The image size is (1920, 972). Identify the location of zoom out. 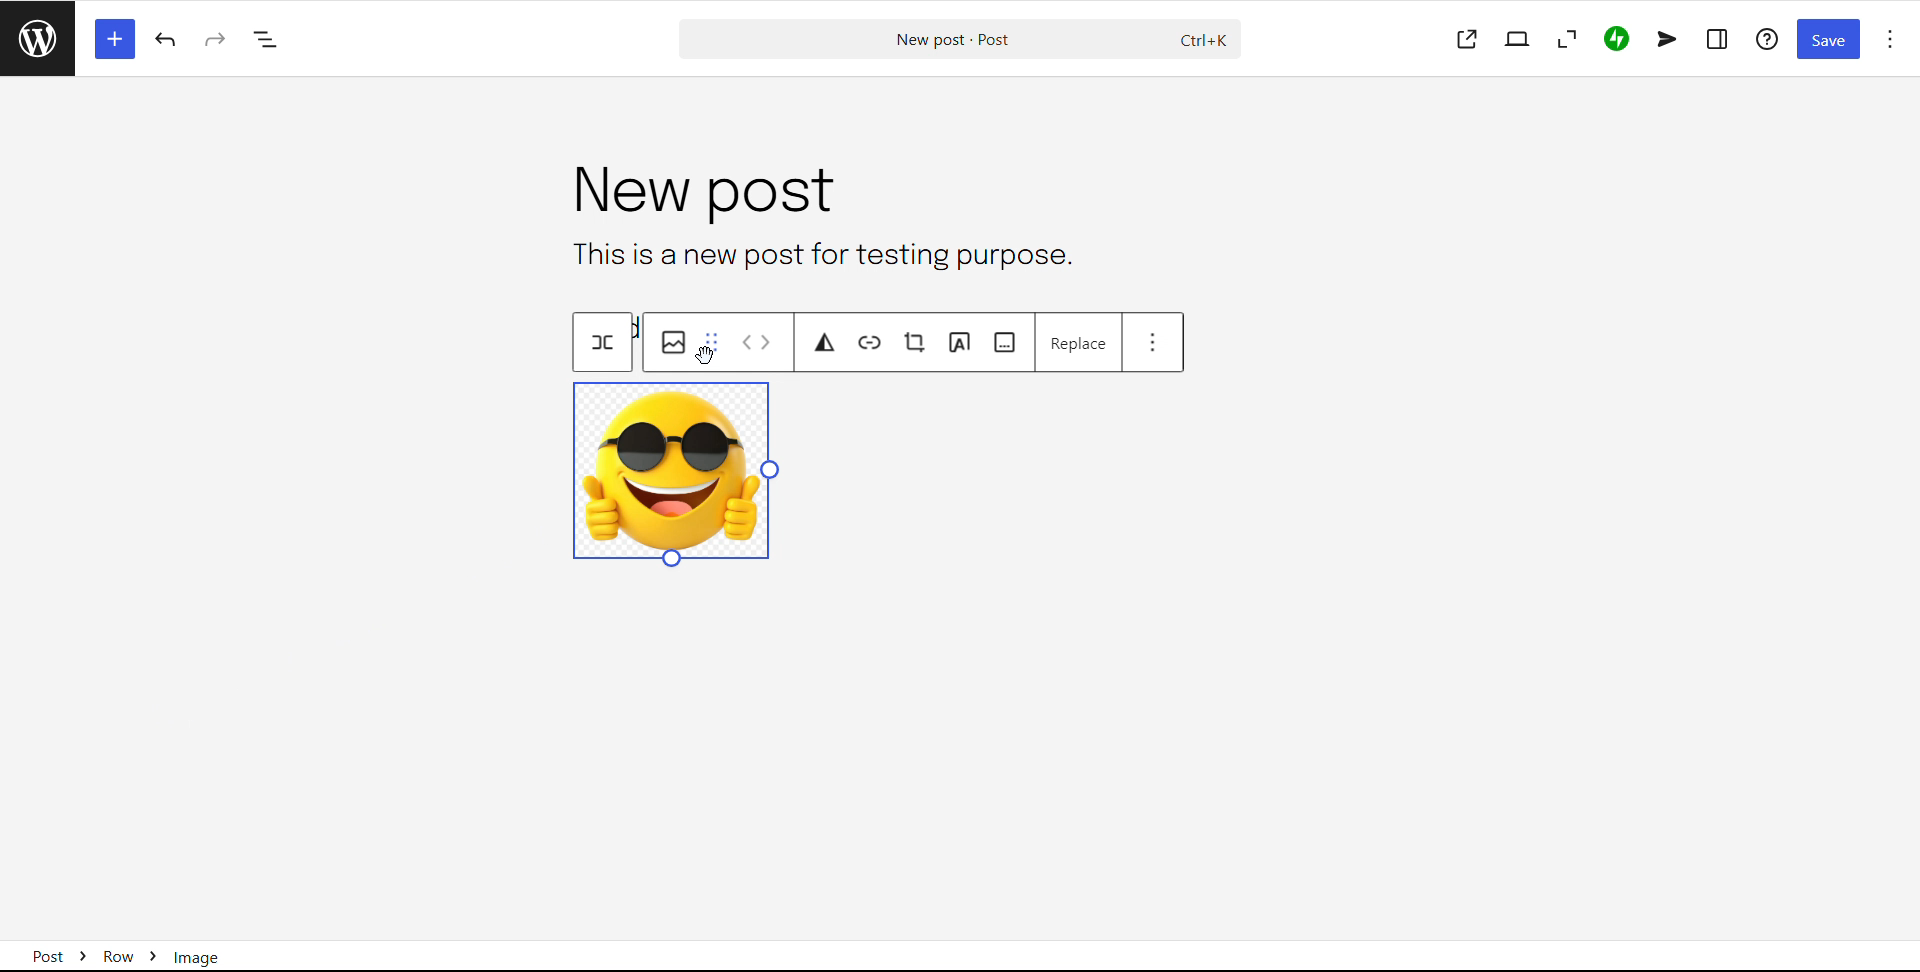
(1565, 39).